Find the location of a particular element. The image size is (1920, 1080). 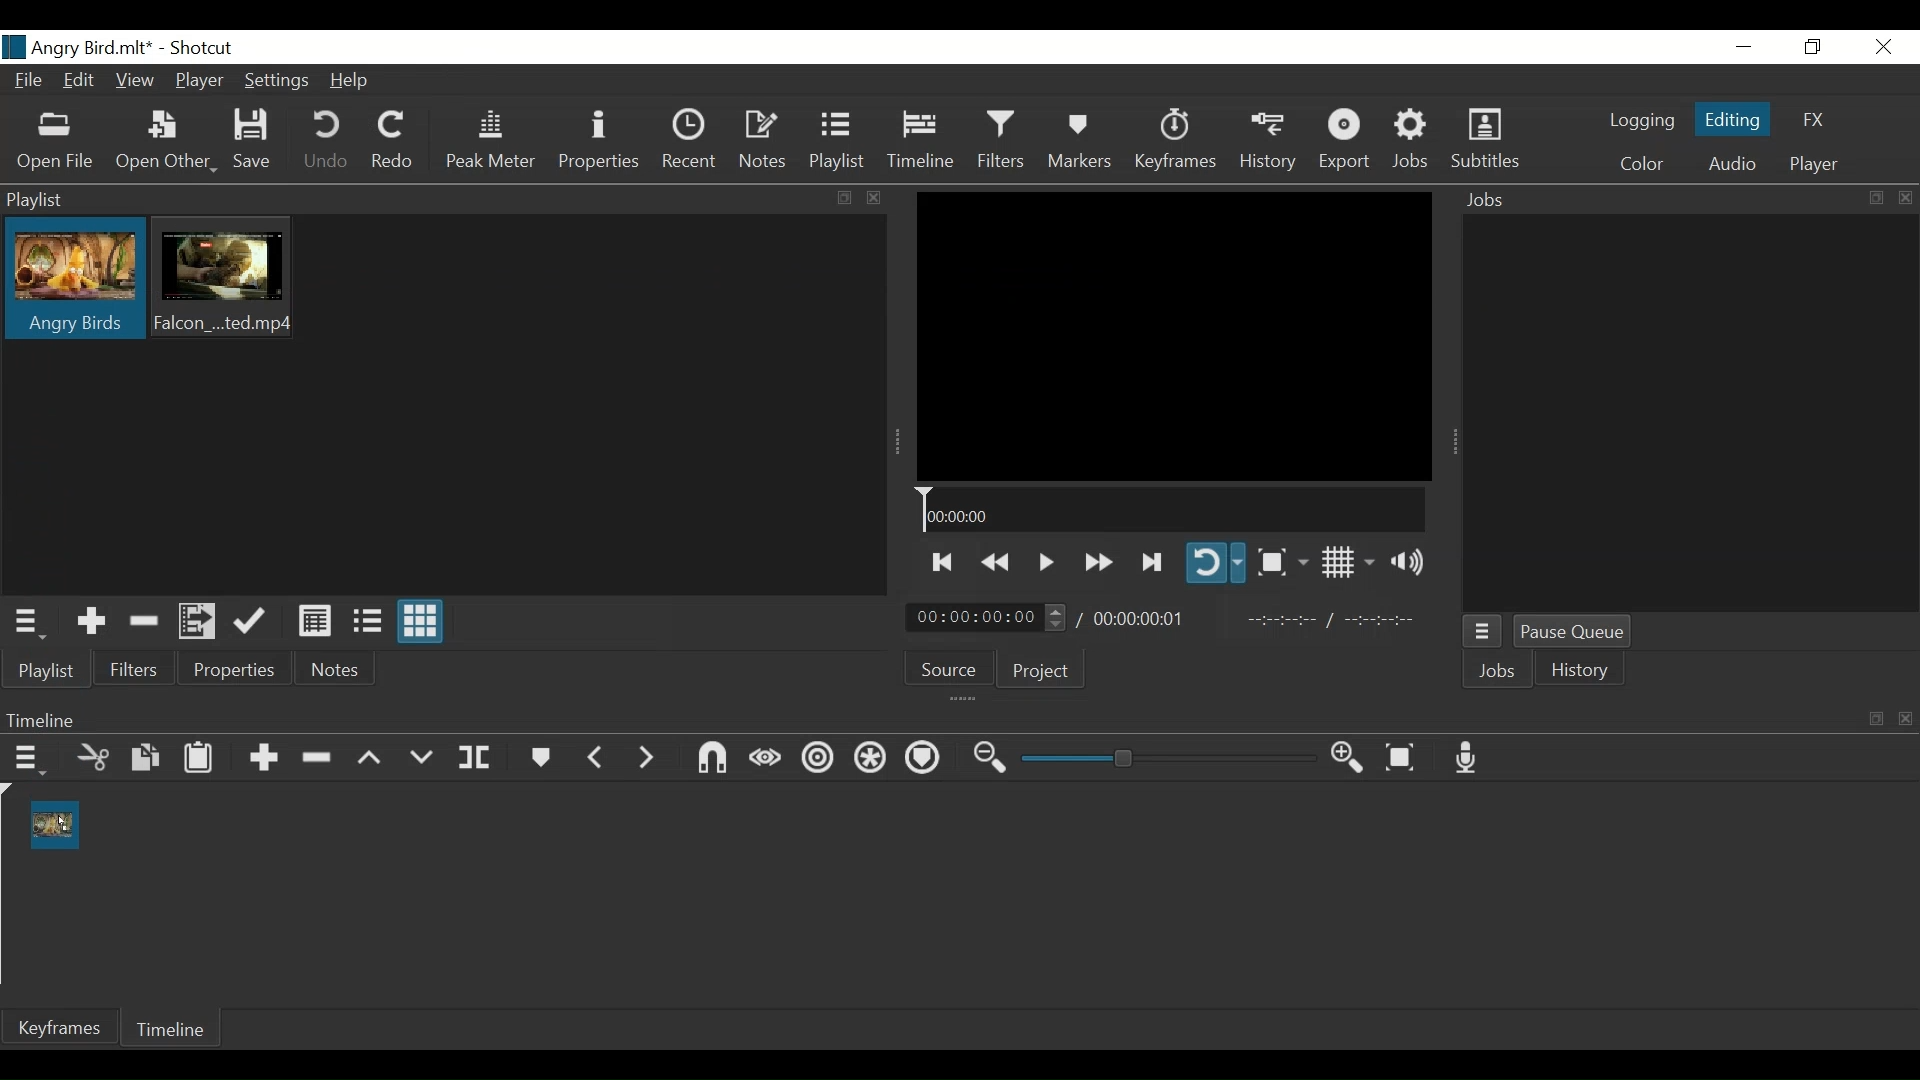

Update is located at coordinates (250, 621).